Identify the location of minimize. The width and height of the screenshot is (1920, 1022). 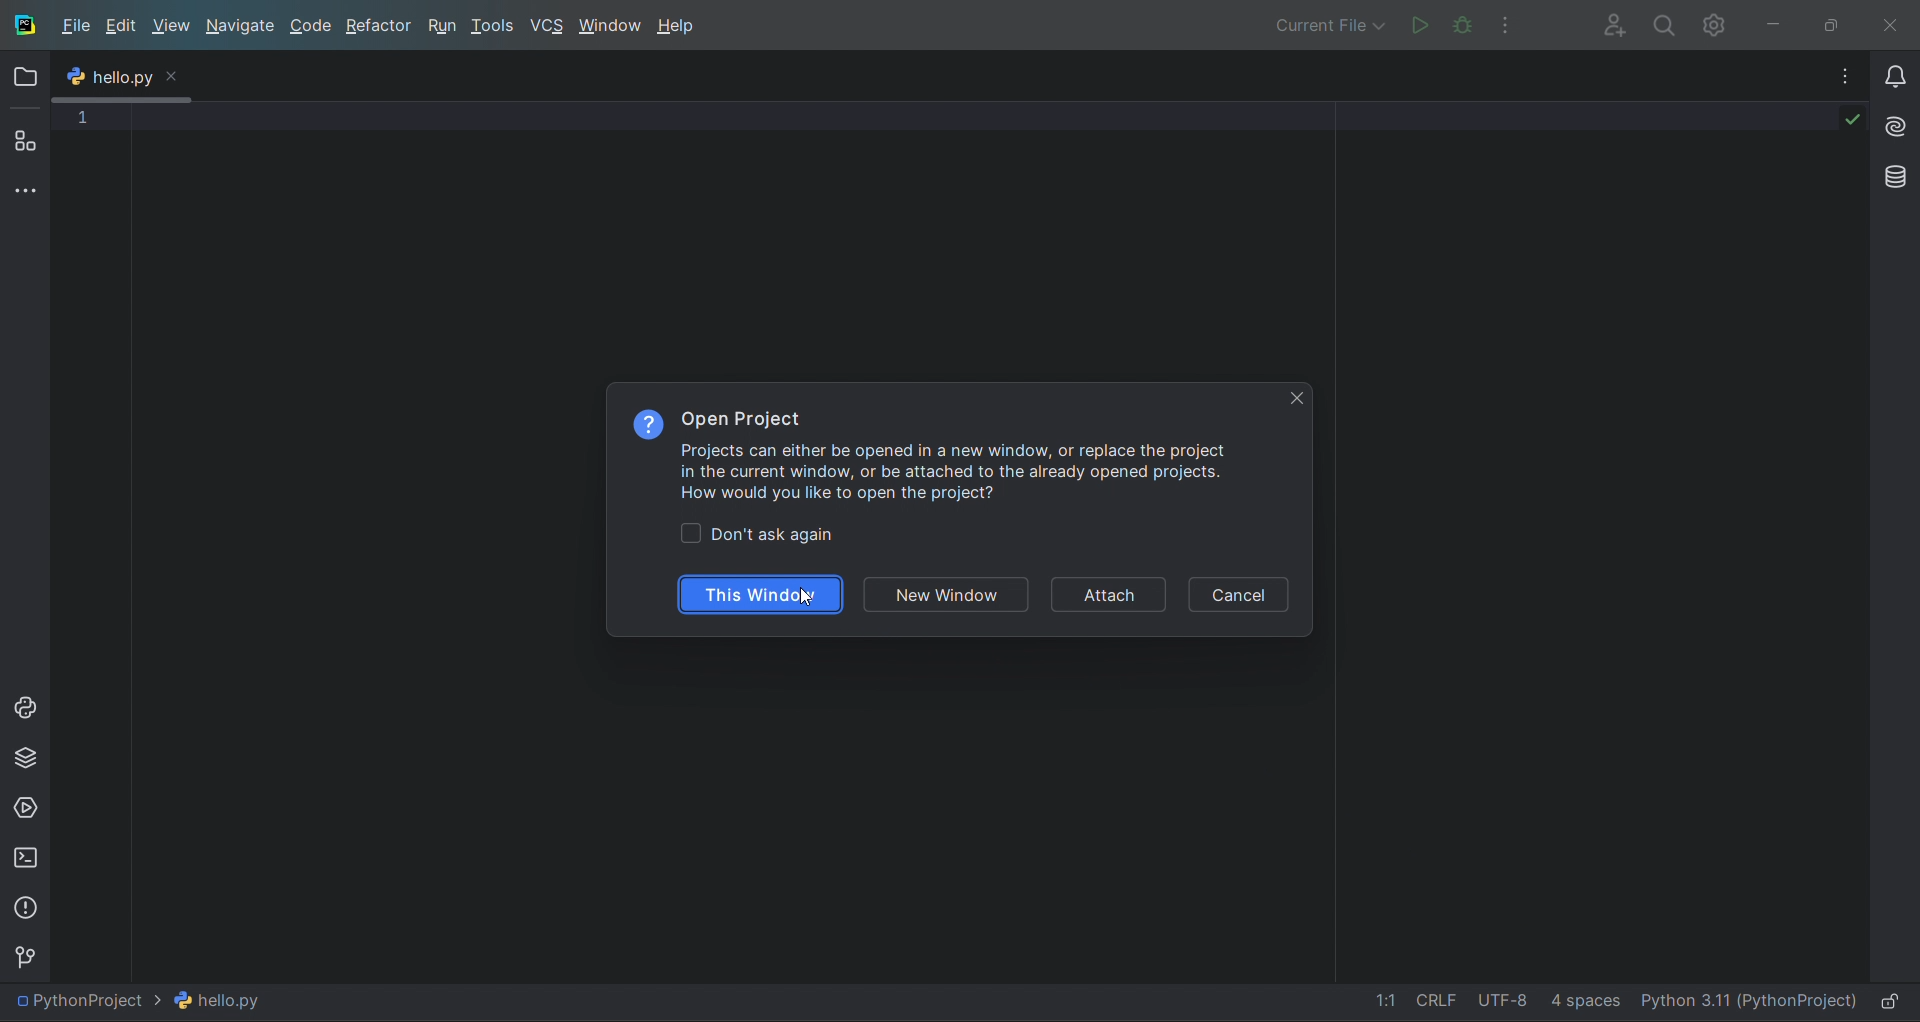
(1784, 22).